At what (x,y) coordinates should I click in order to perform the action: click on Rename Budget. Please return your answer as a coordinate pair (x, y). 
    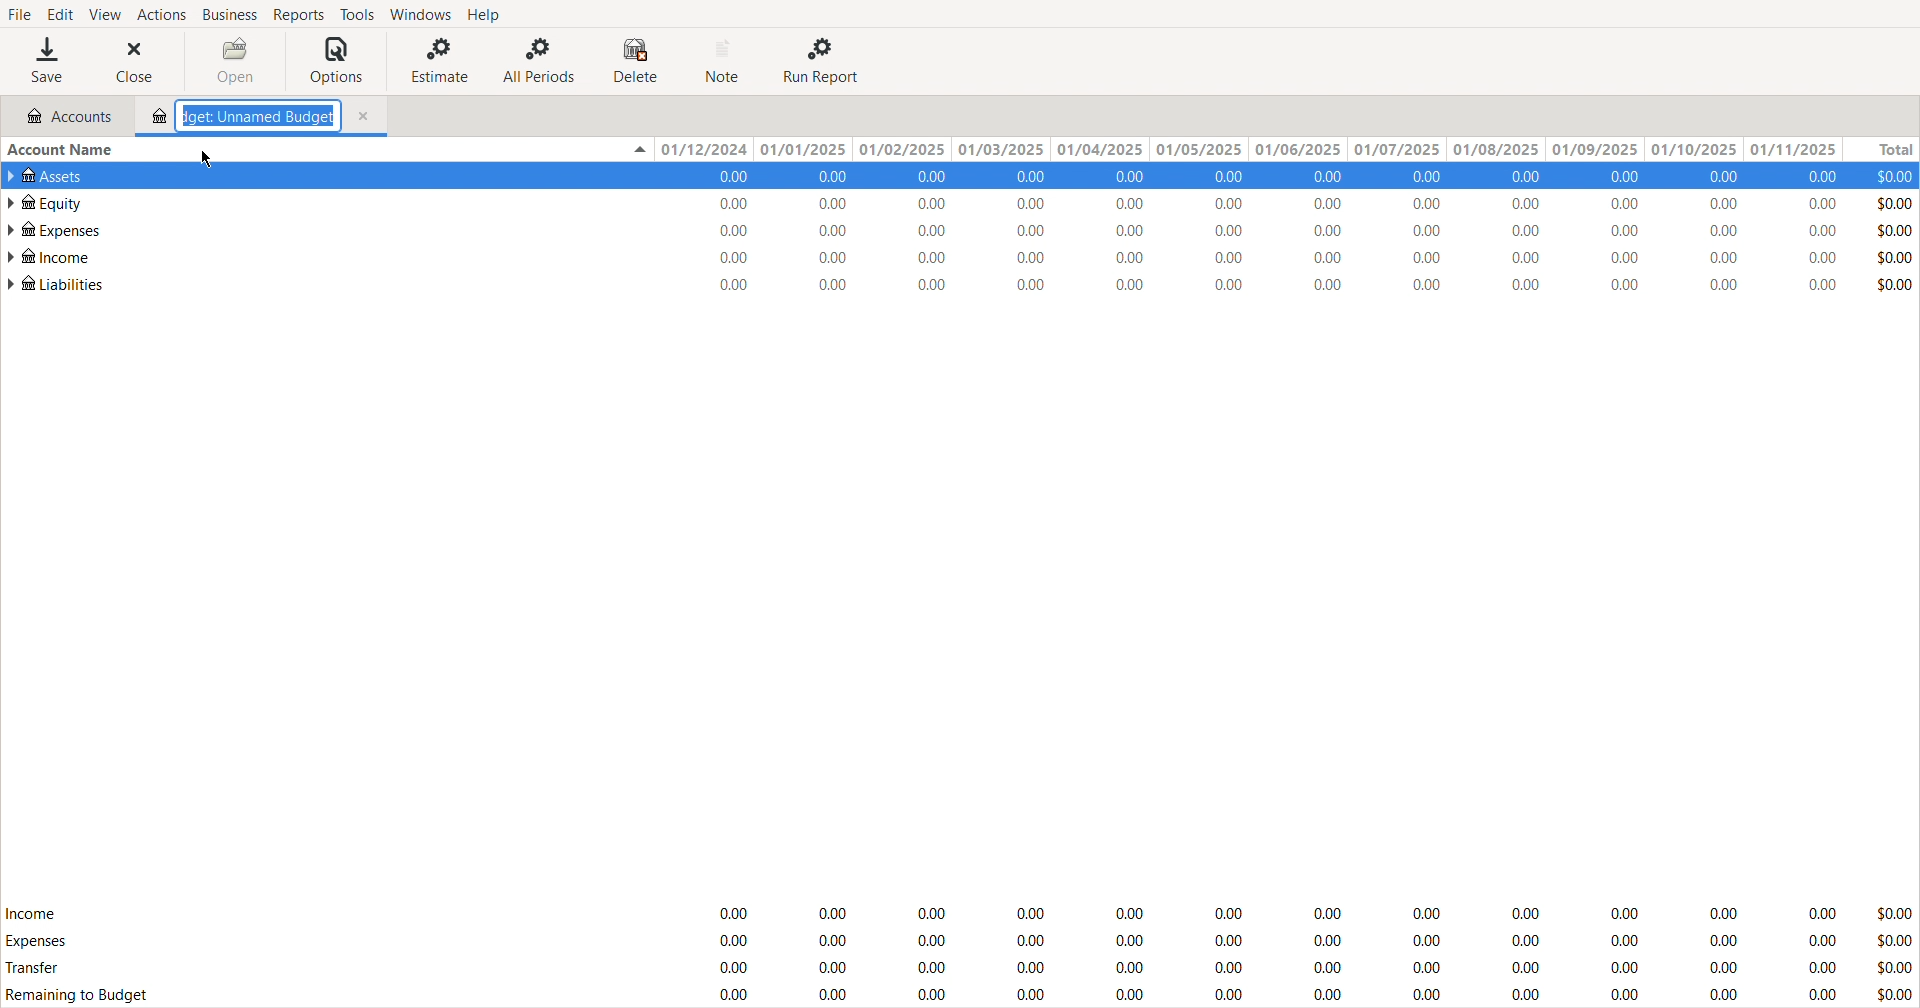
    Looking at the image, I should click on (266, 118).